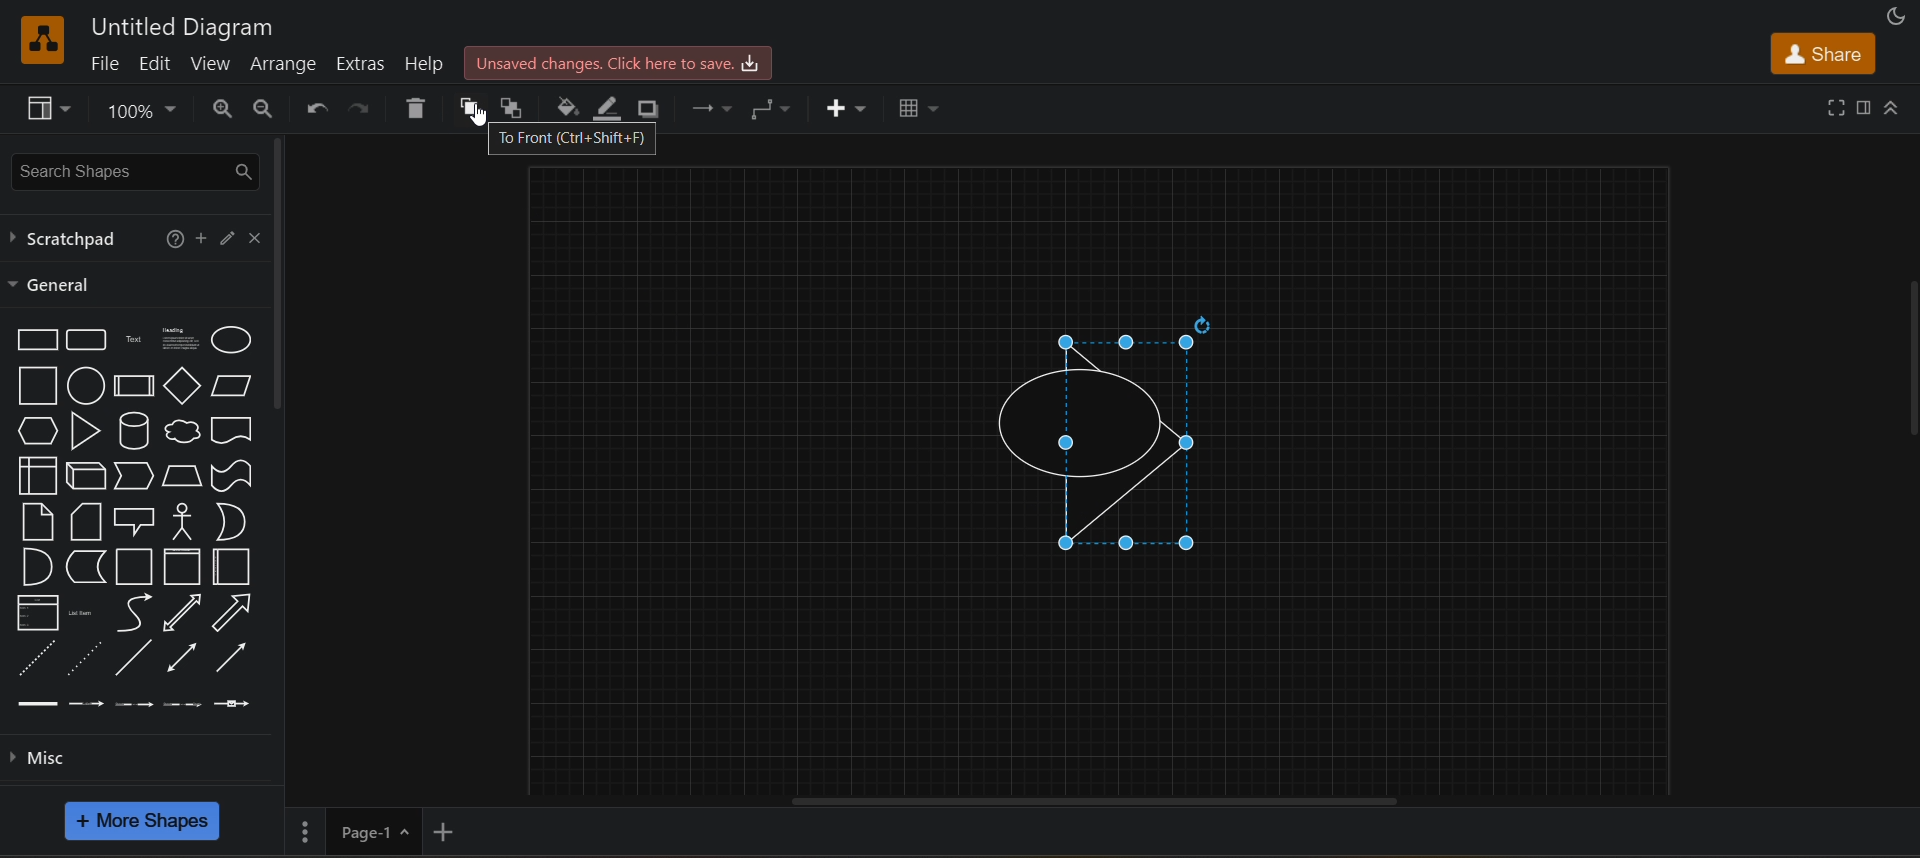  Describe the element at coordinates (356, 830) in the screenshot. I see `page 1` at that location.